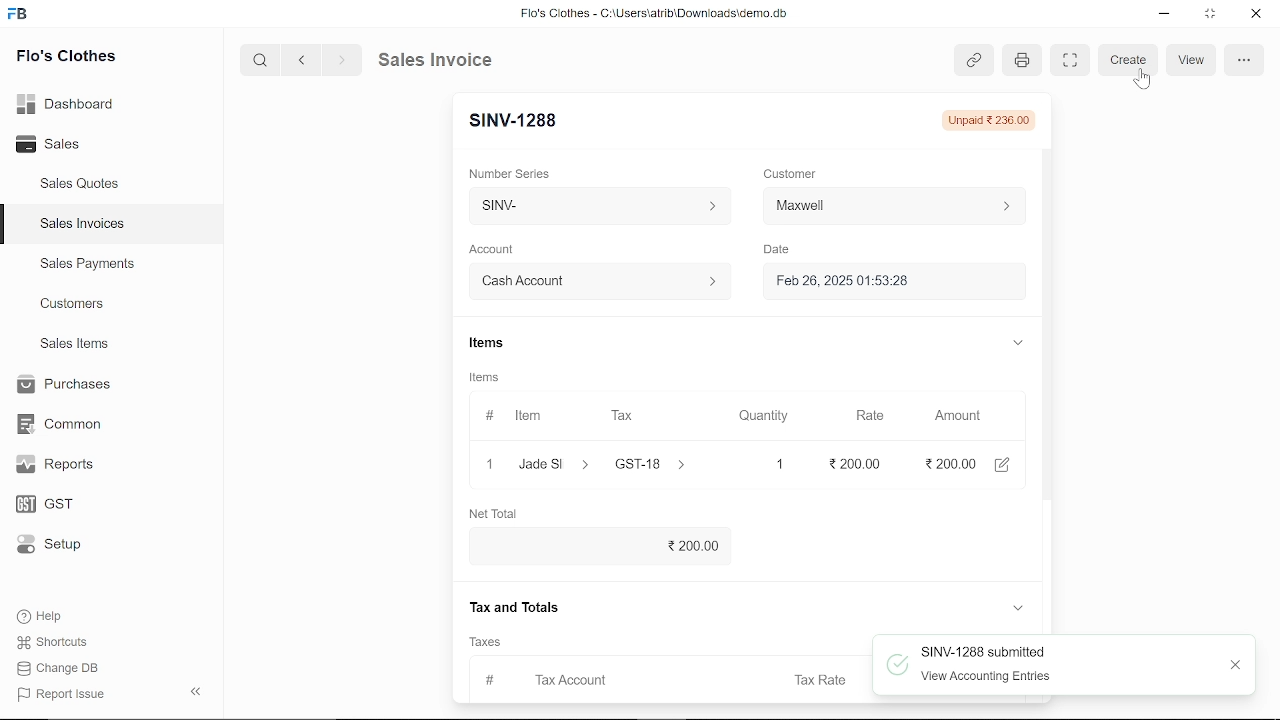 The height and width of the screenshot is (720, 1280). Describe the element at coordinates (53, 616) in the screenshot. I see `Help` at that location.